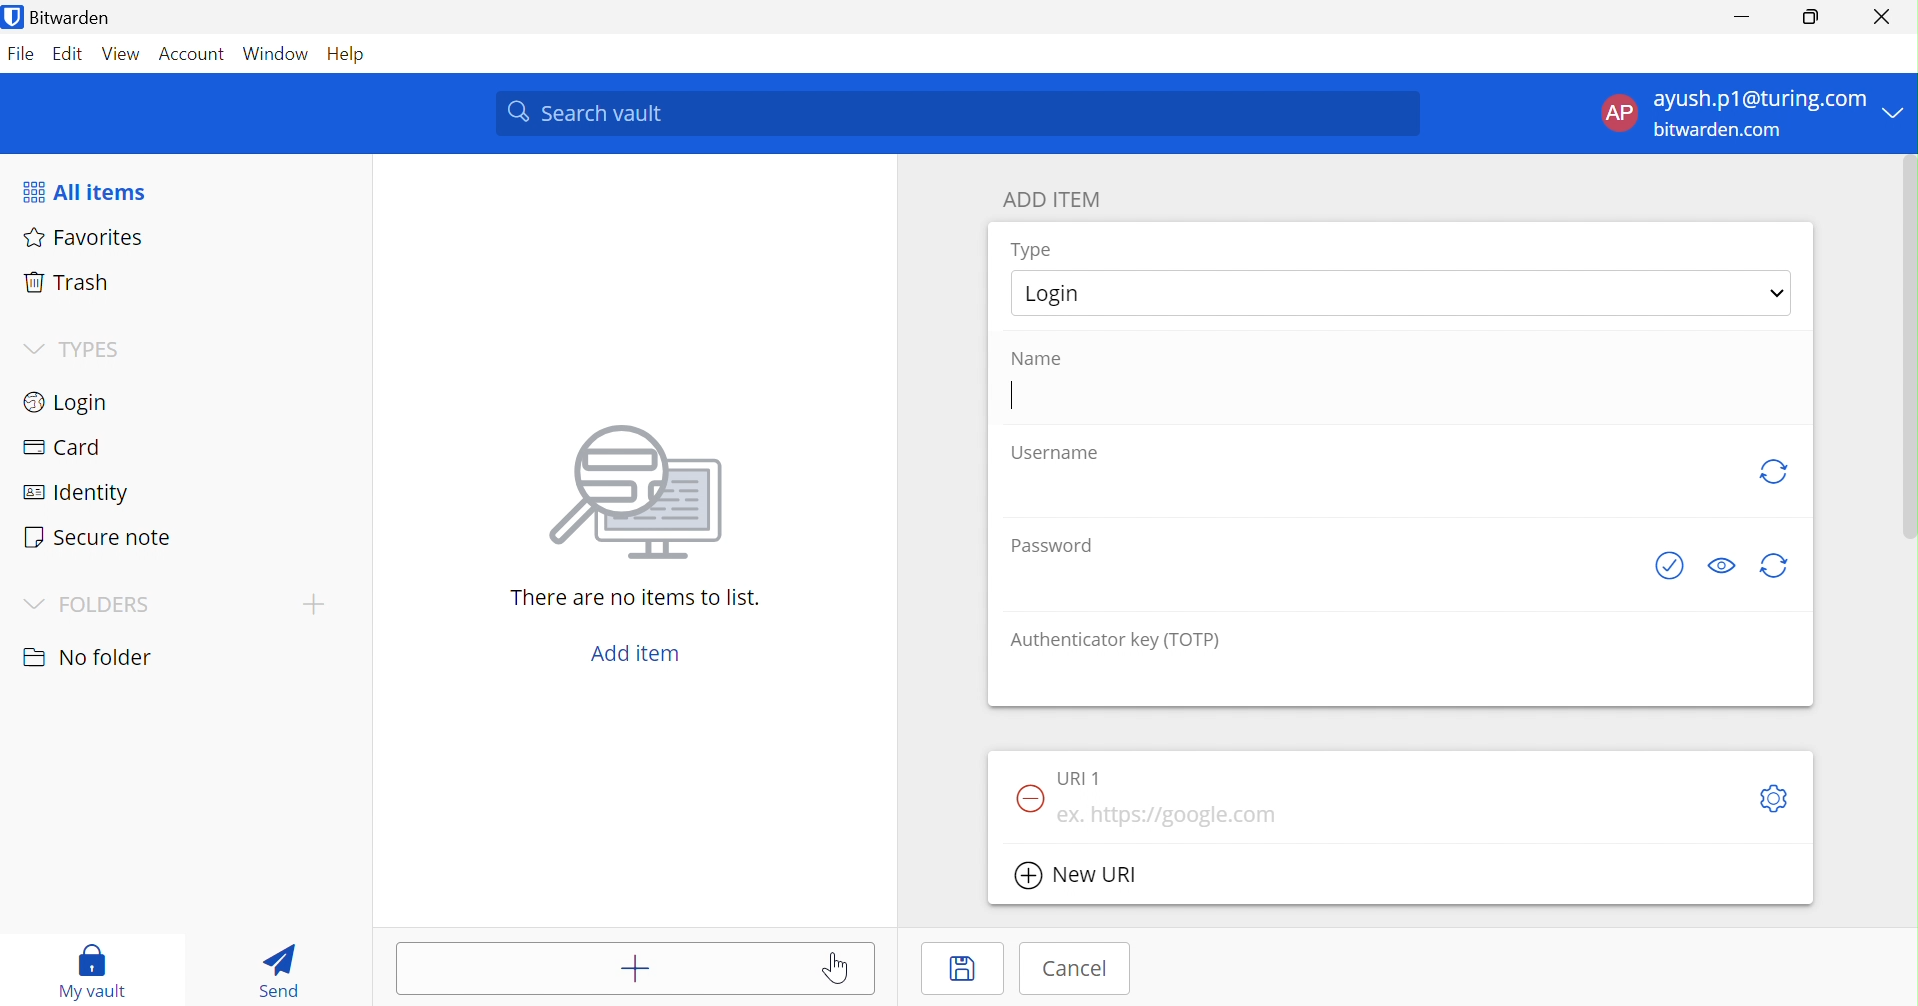  What do you see at coordinates (64, 447) in the screenshot?
I see `Card` at bounding box center [64, 447].